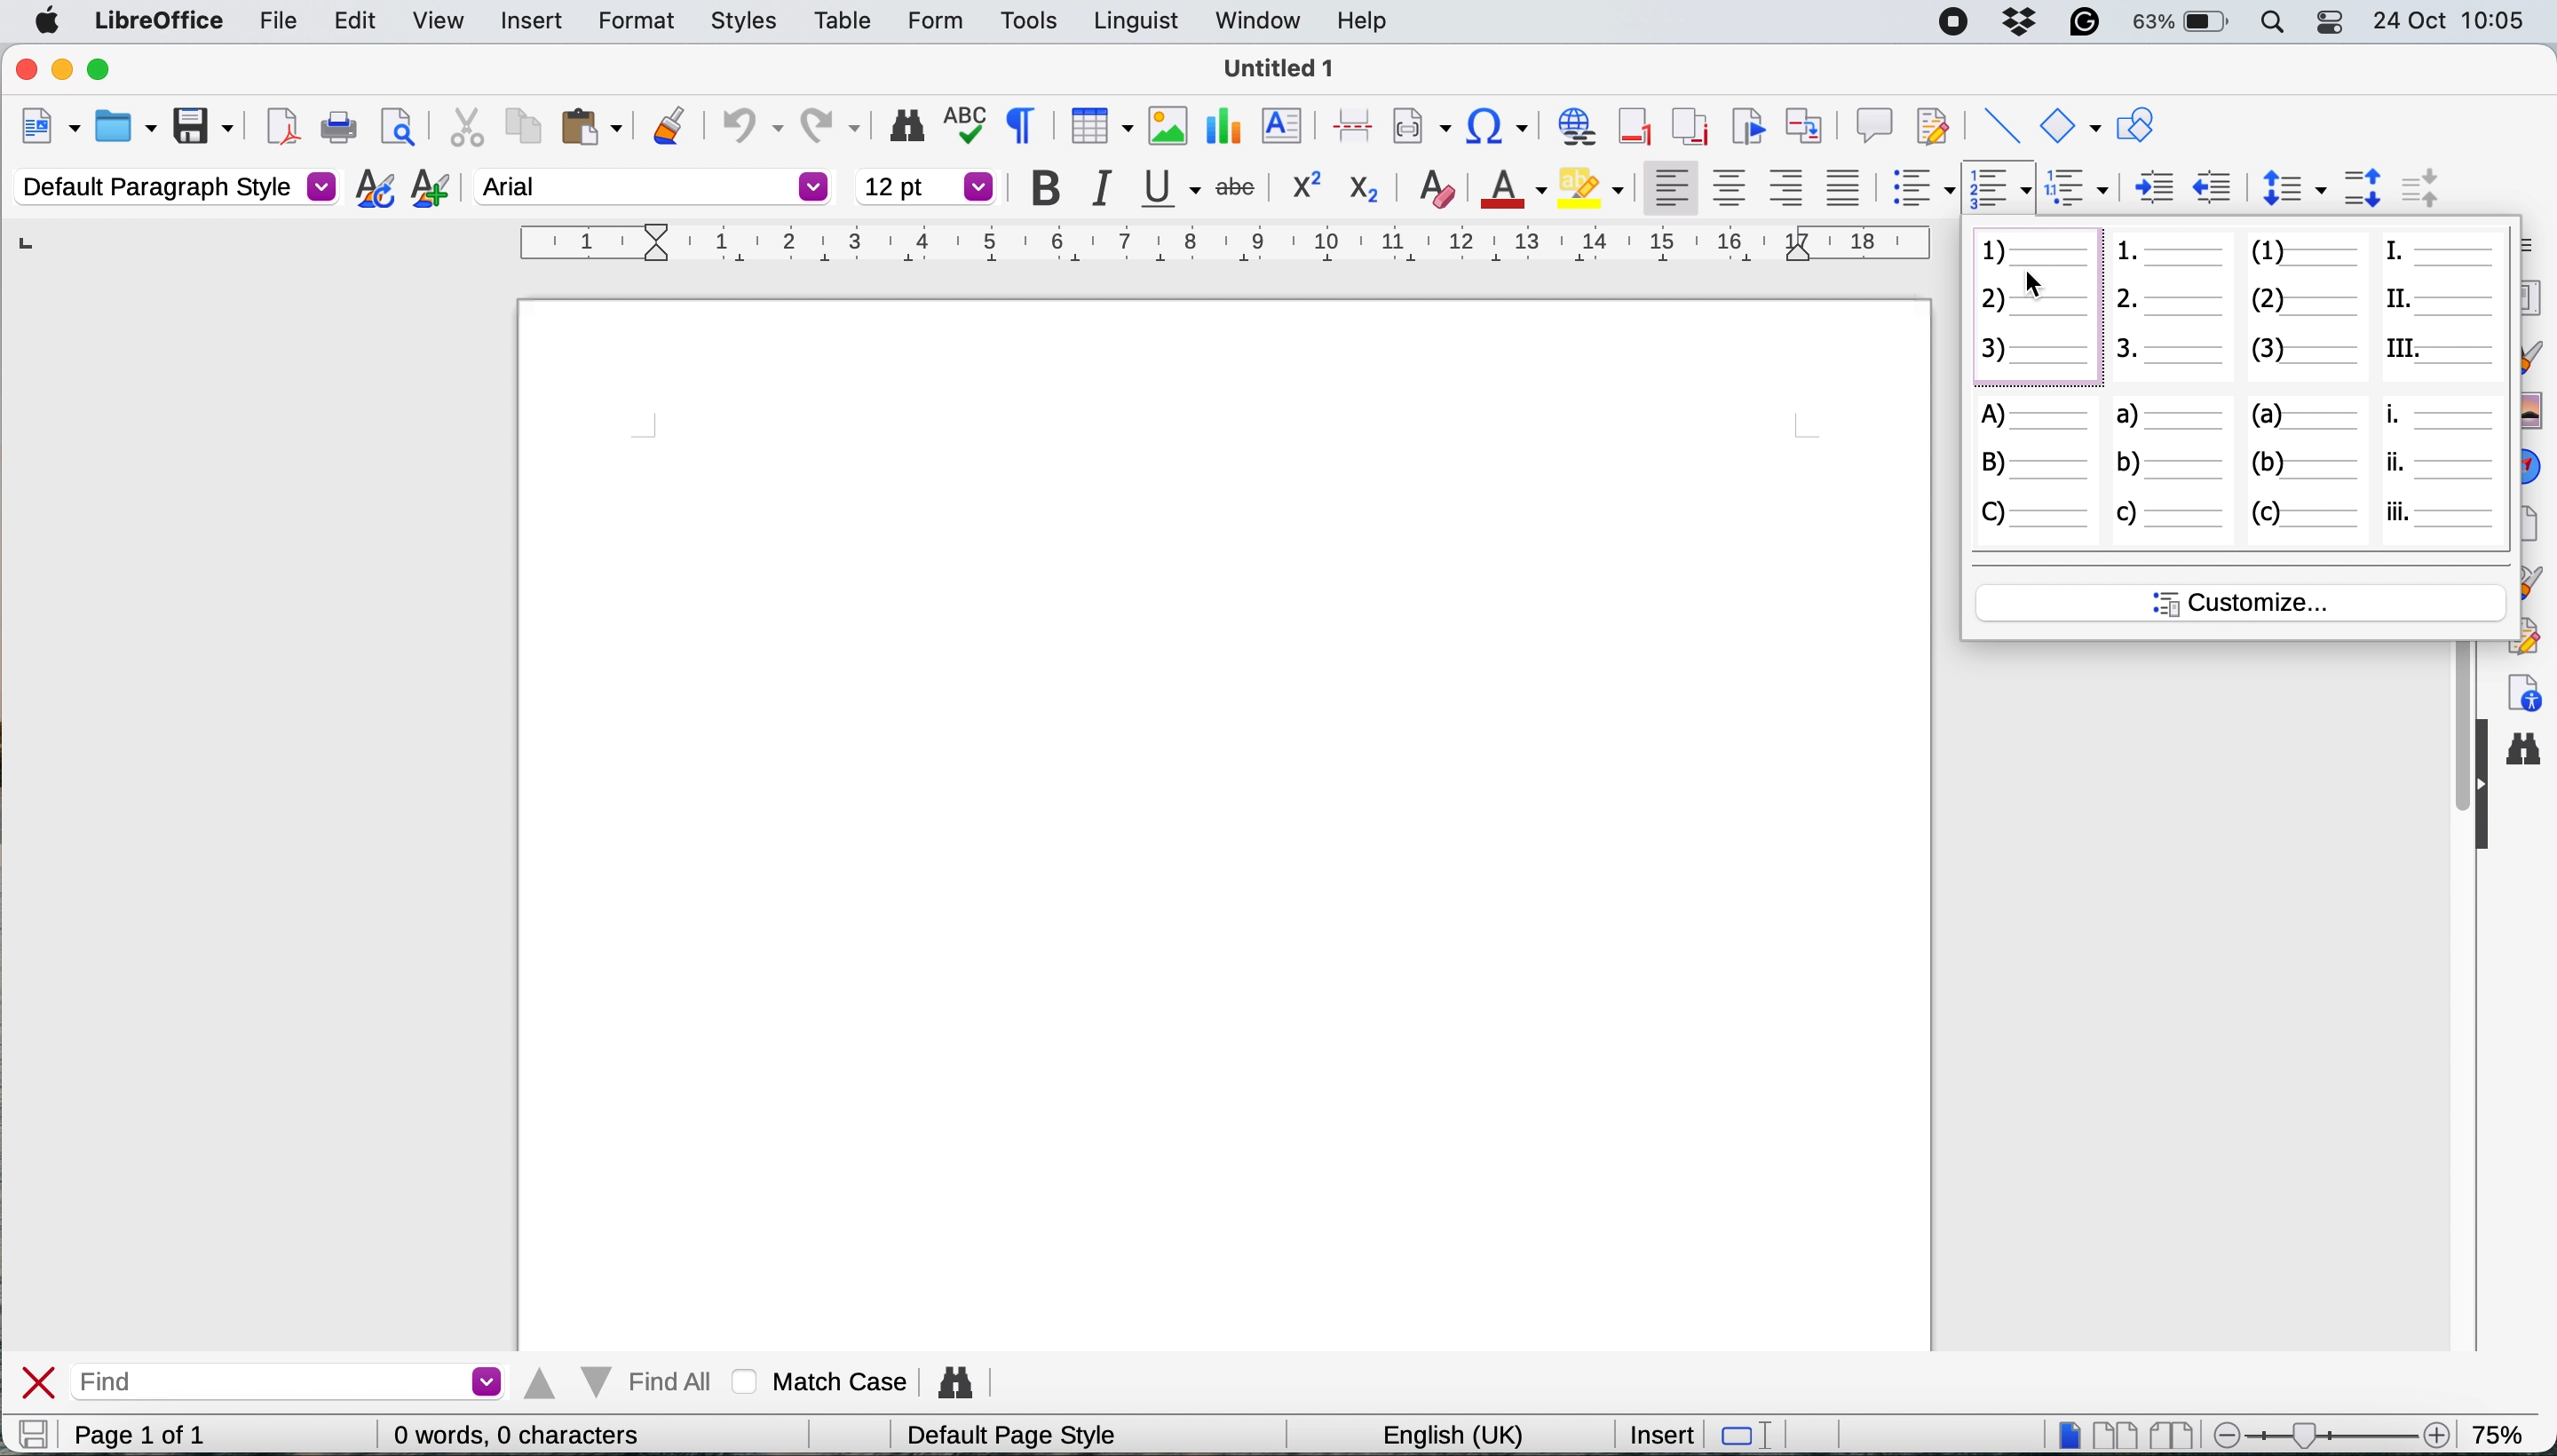 Image resolution: width=2557 pixels, height=1456 pixels. What do you see at coordinates (1874, 122) in the screenshot?
I see `insert comment` at bounding box center [1874, 122].